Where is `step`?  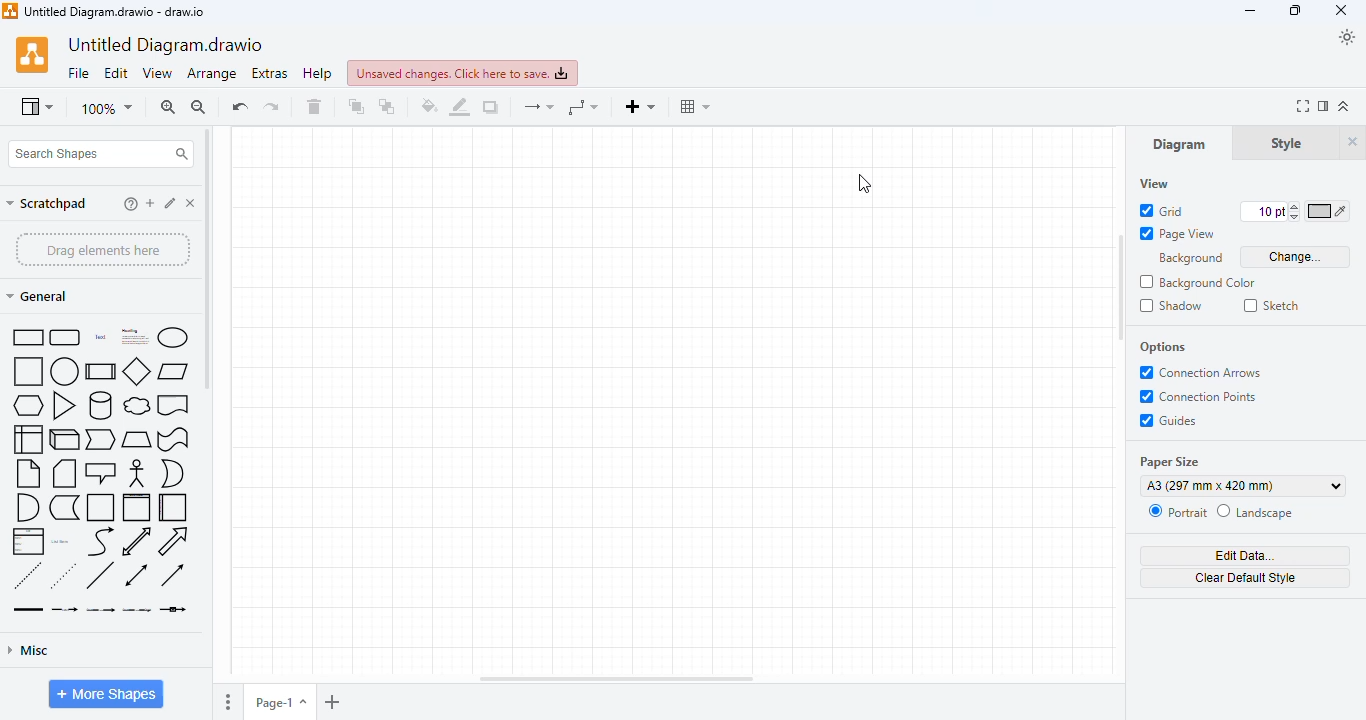
step is located at coordinates (101, 440).